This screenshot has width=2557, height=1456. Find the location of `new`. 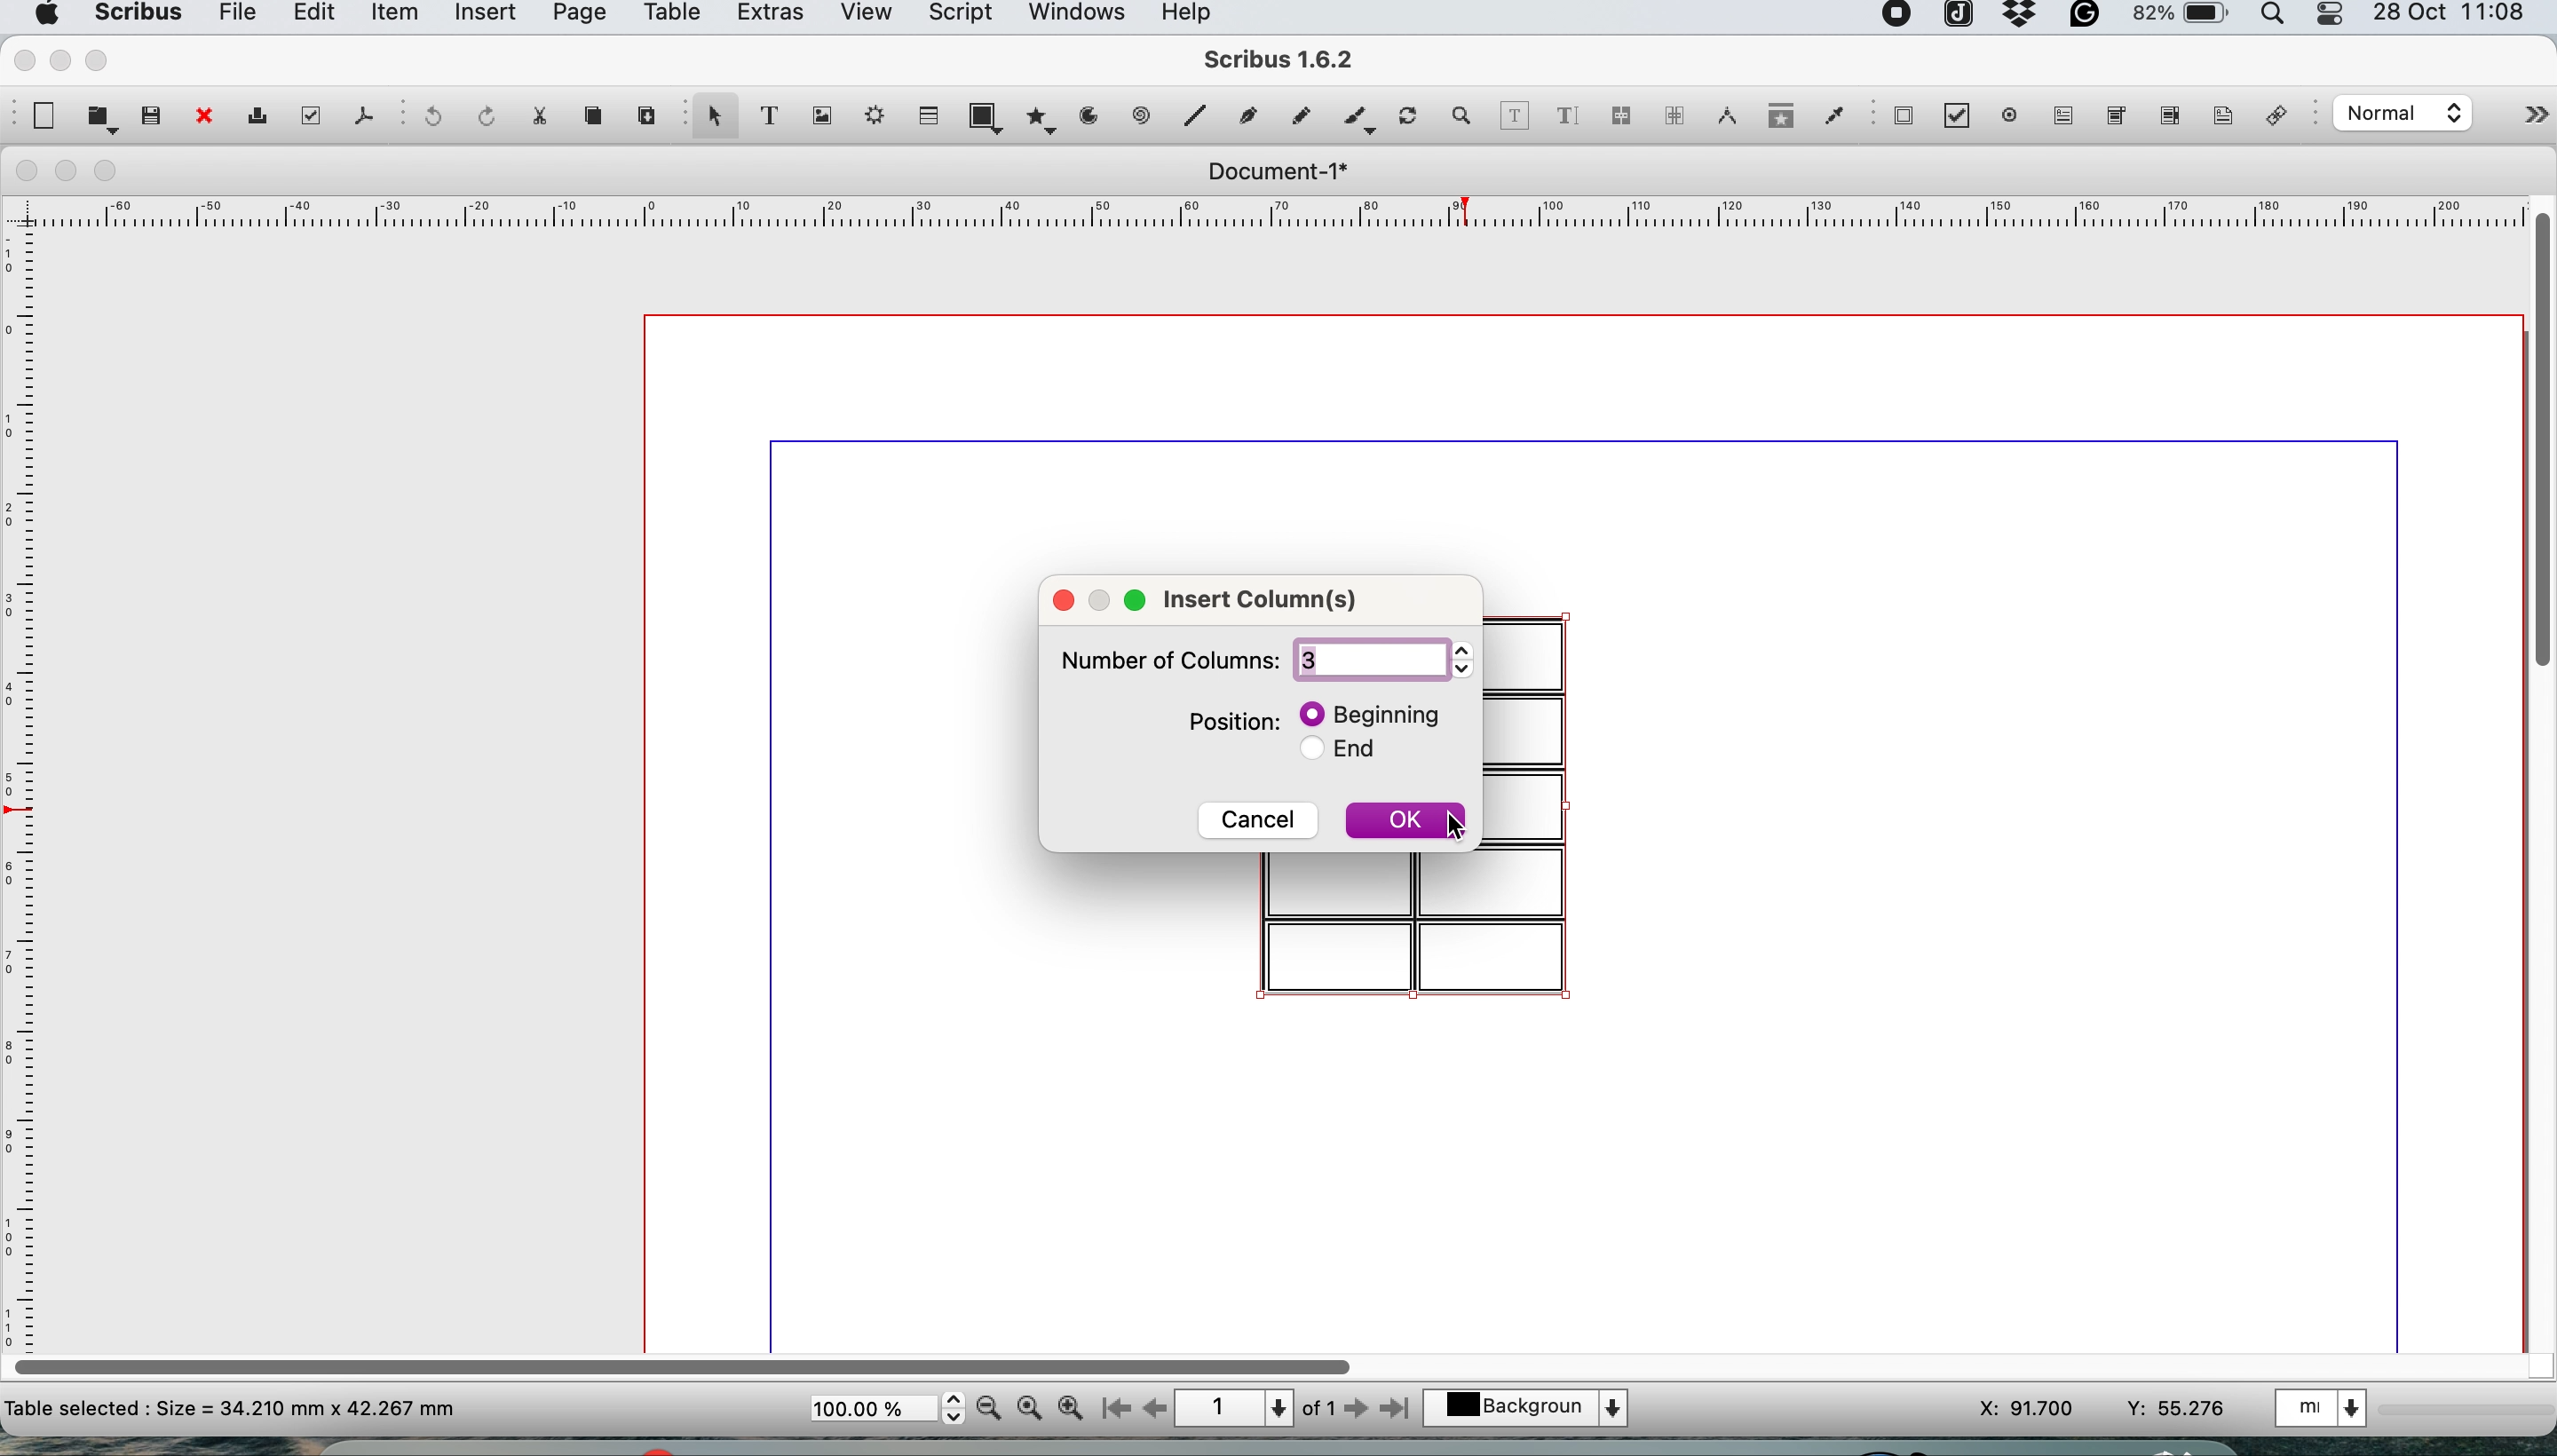

new is located at coordinates (41, 116).